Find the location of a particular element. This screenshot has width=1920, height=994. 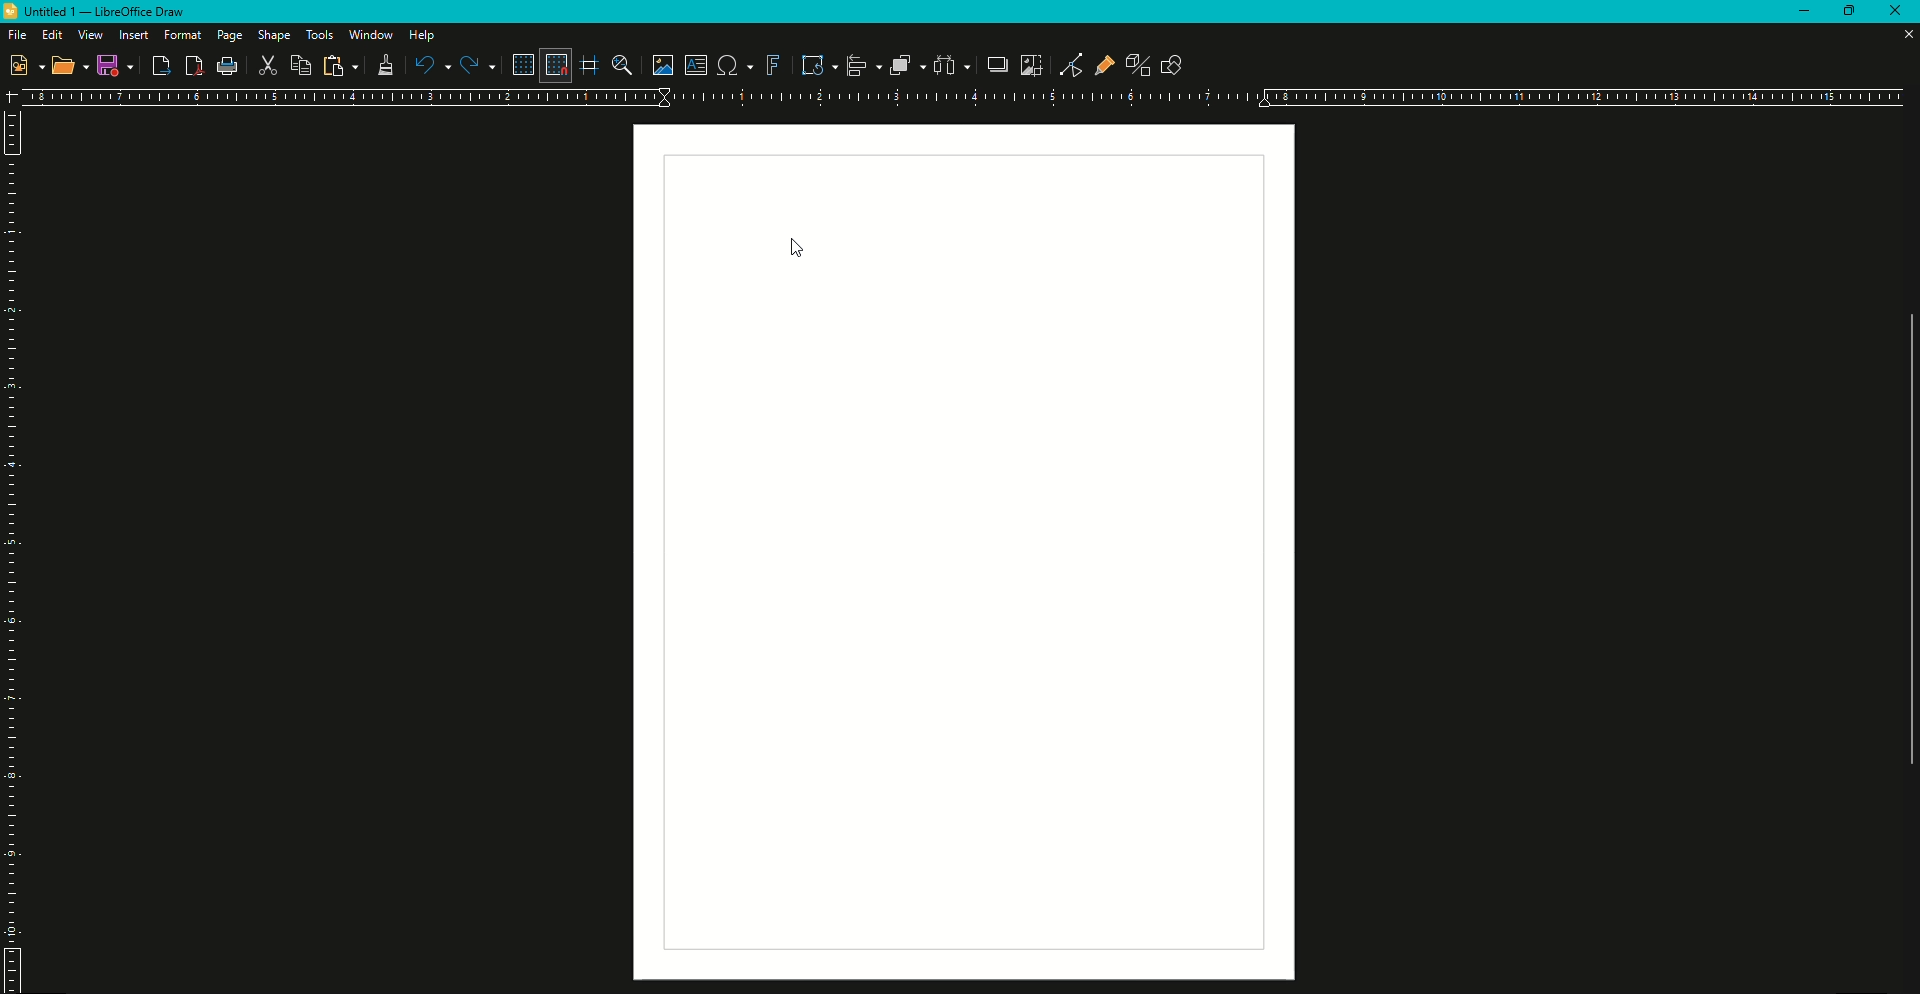

Shadow is located at coordinates (995, 65).